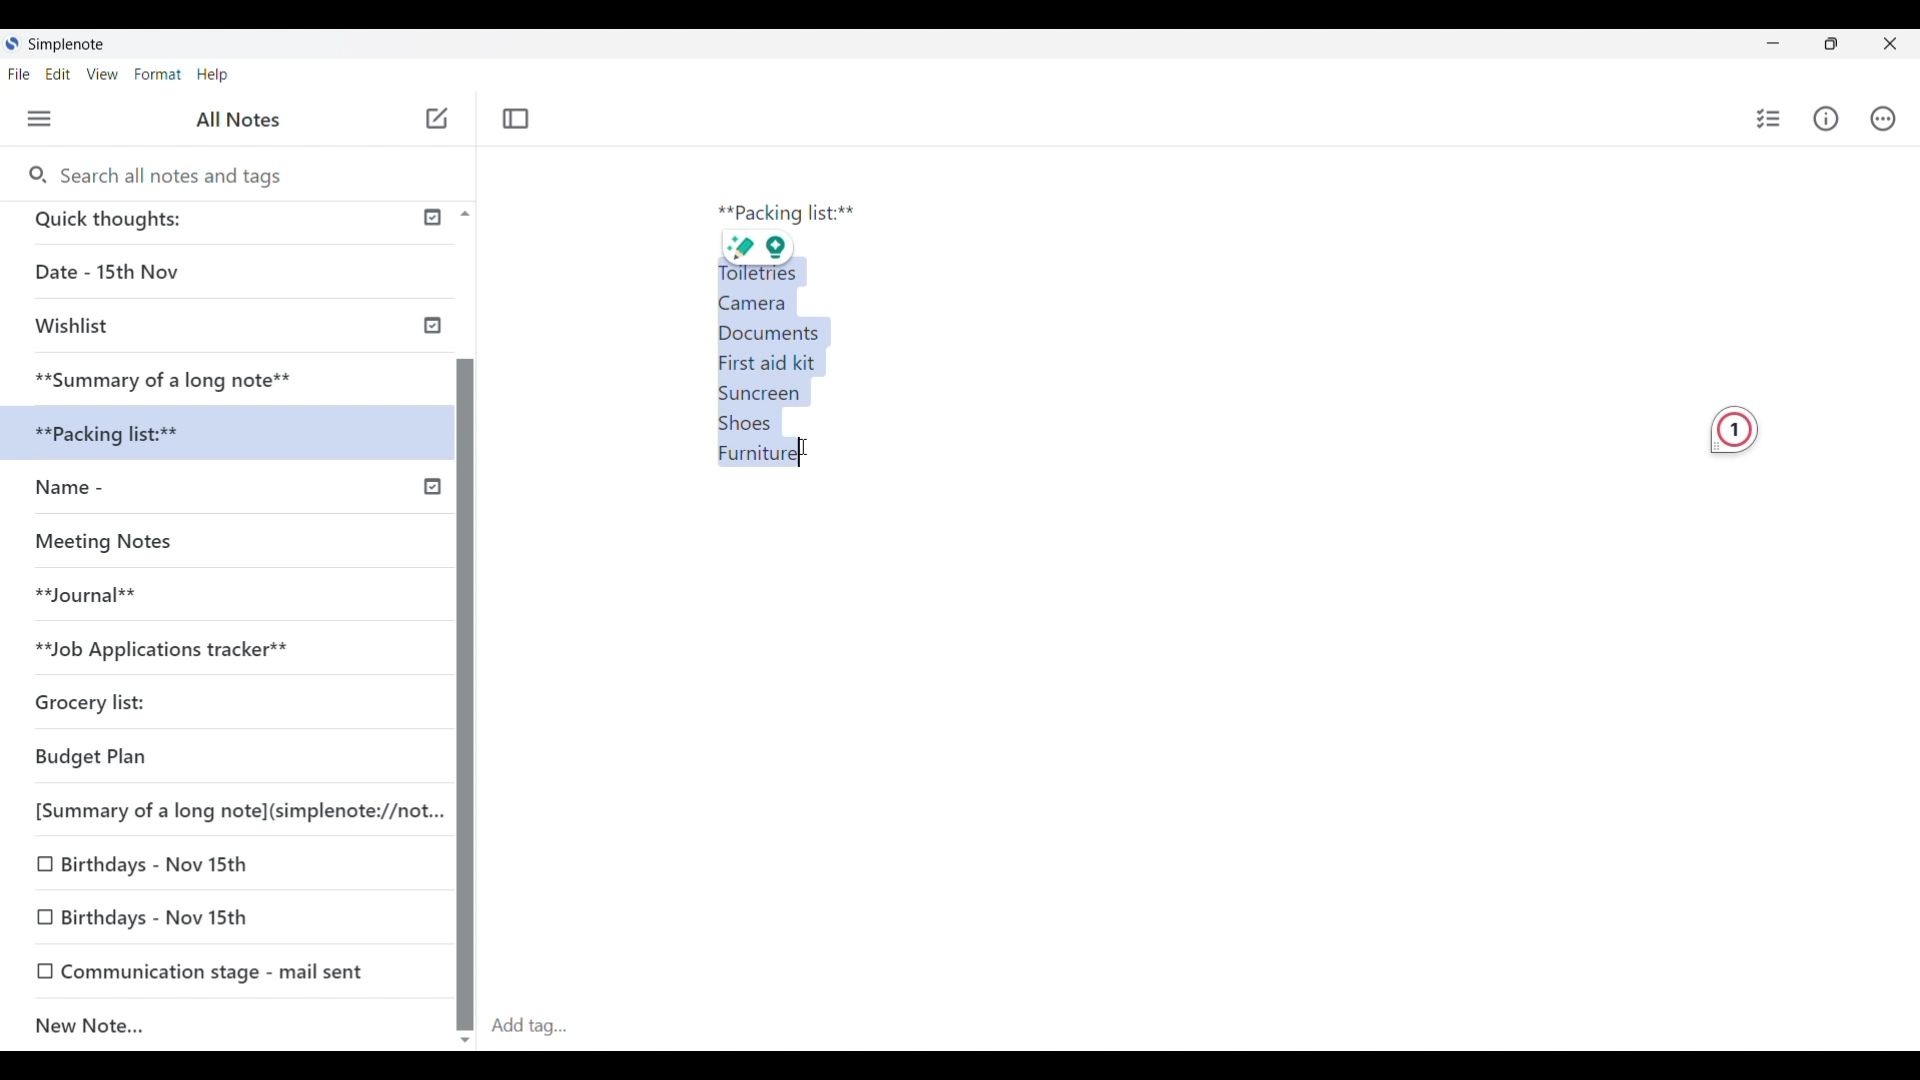 The height and width of the screenshot is (1080, 1920). I want to click on Actions, so click(1883, 118).